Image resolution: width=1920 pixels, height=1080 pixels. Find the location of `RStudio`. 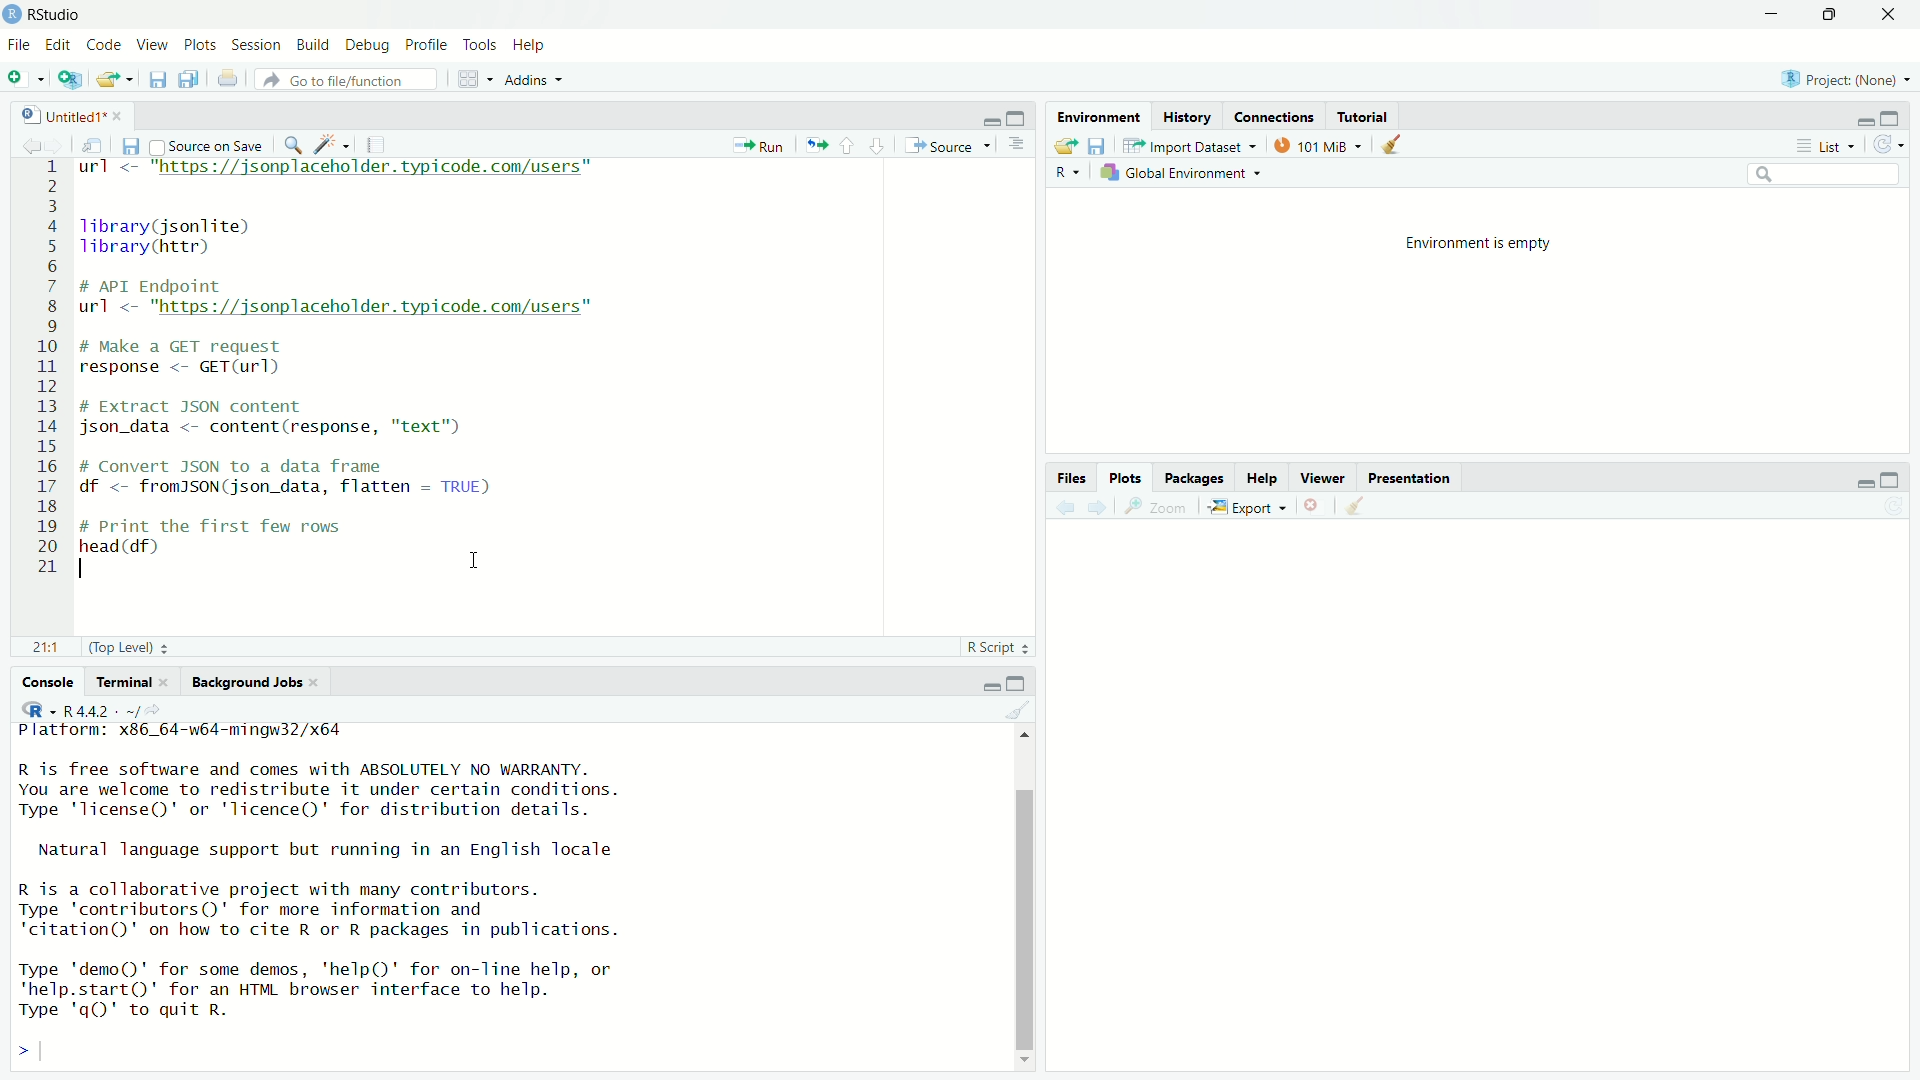

RStudio is located at coordinates (43, 15).